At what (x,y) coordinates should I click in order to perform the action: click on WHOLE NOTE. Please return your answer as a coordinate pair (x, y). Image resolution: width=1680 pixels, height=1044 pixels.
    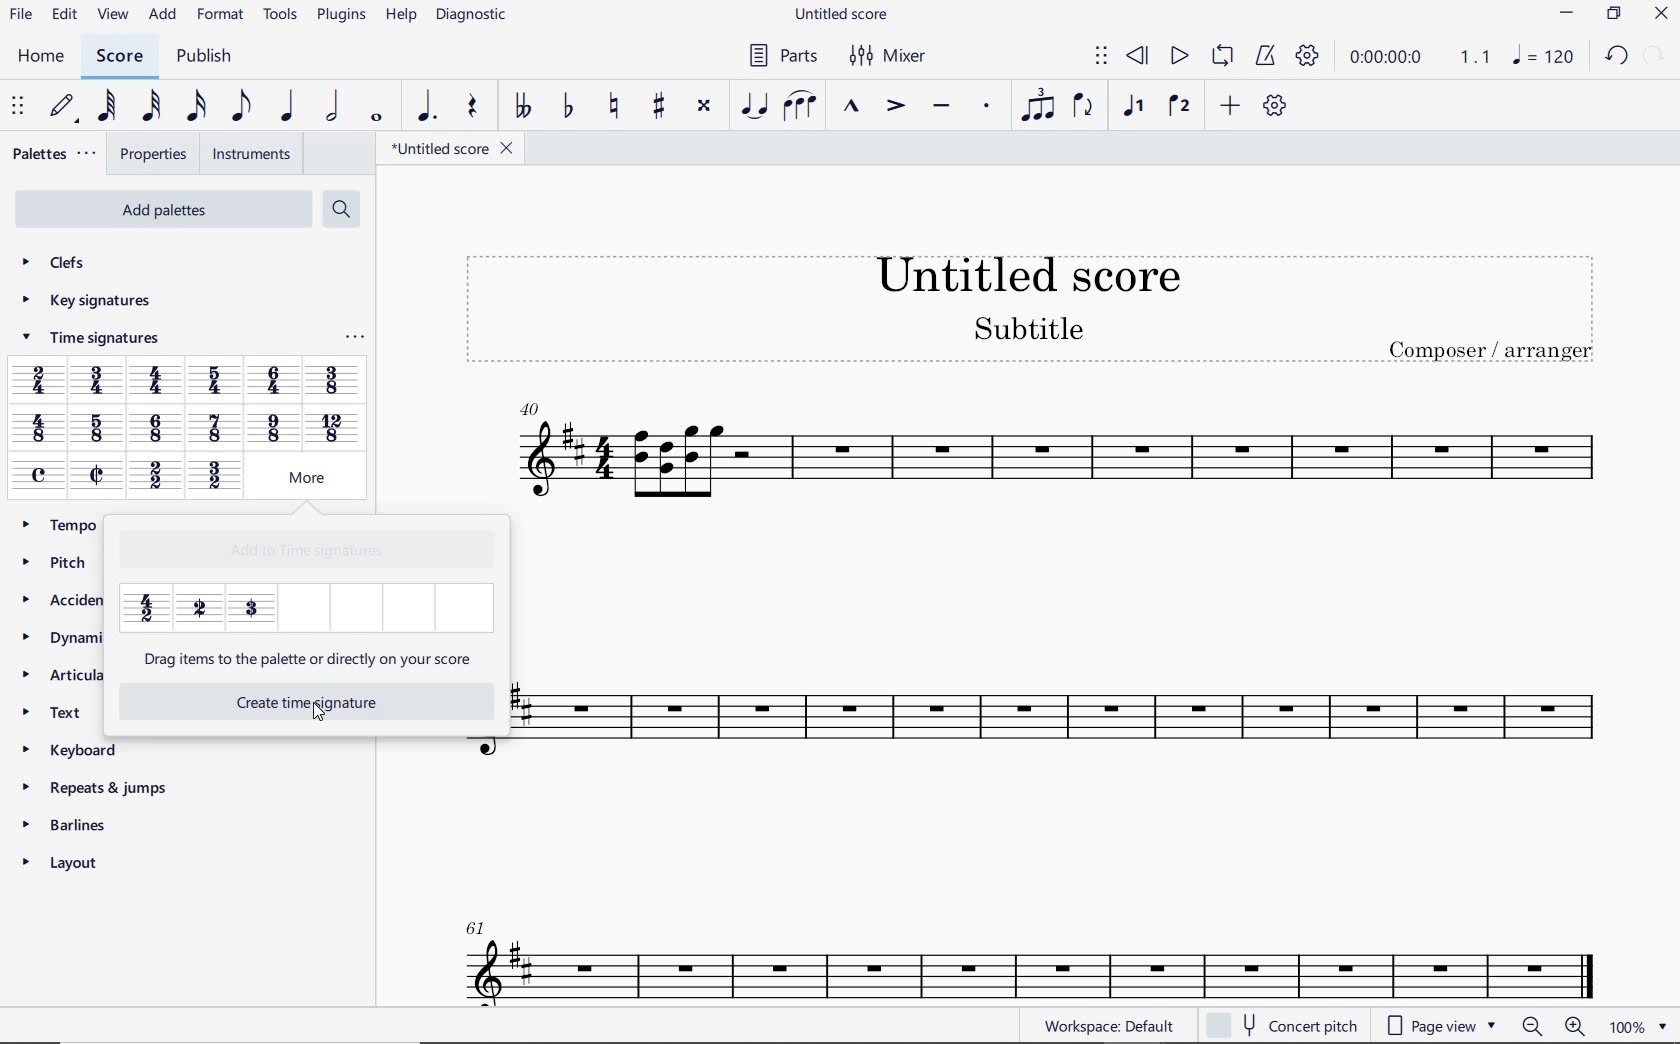
    Looking at the image, I should click on (376, 120).